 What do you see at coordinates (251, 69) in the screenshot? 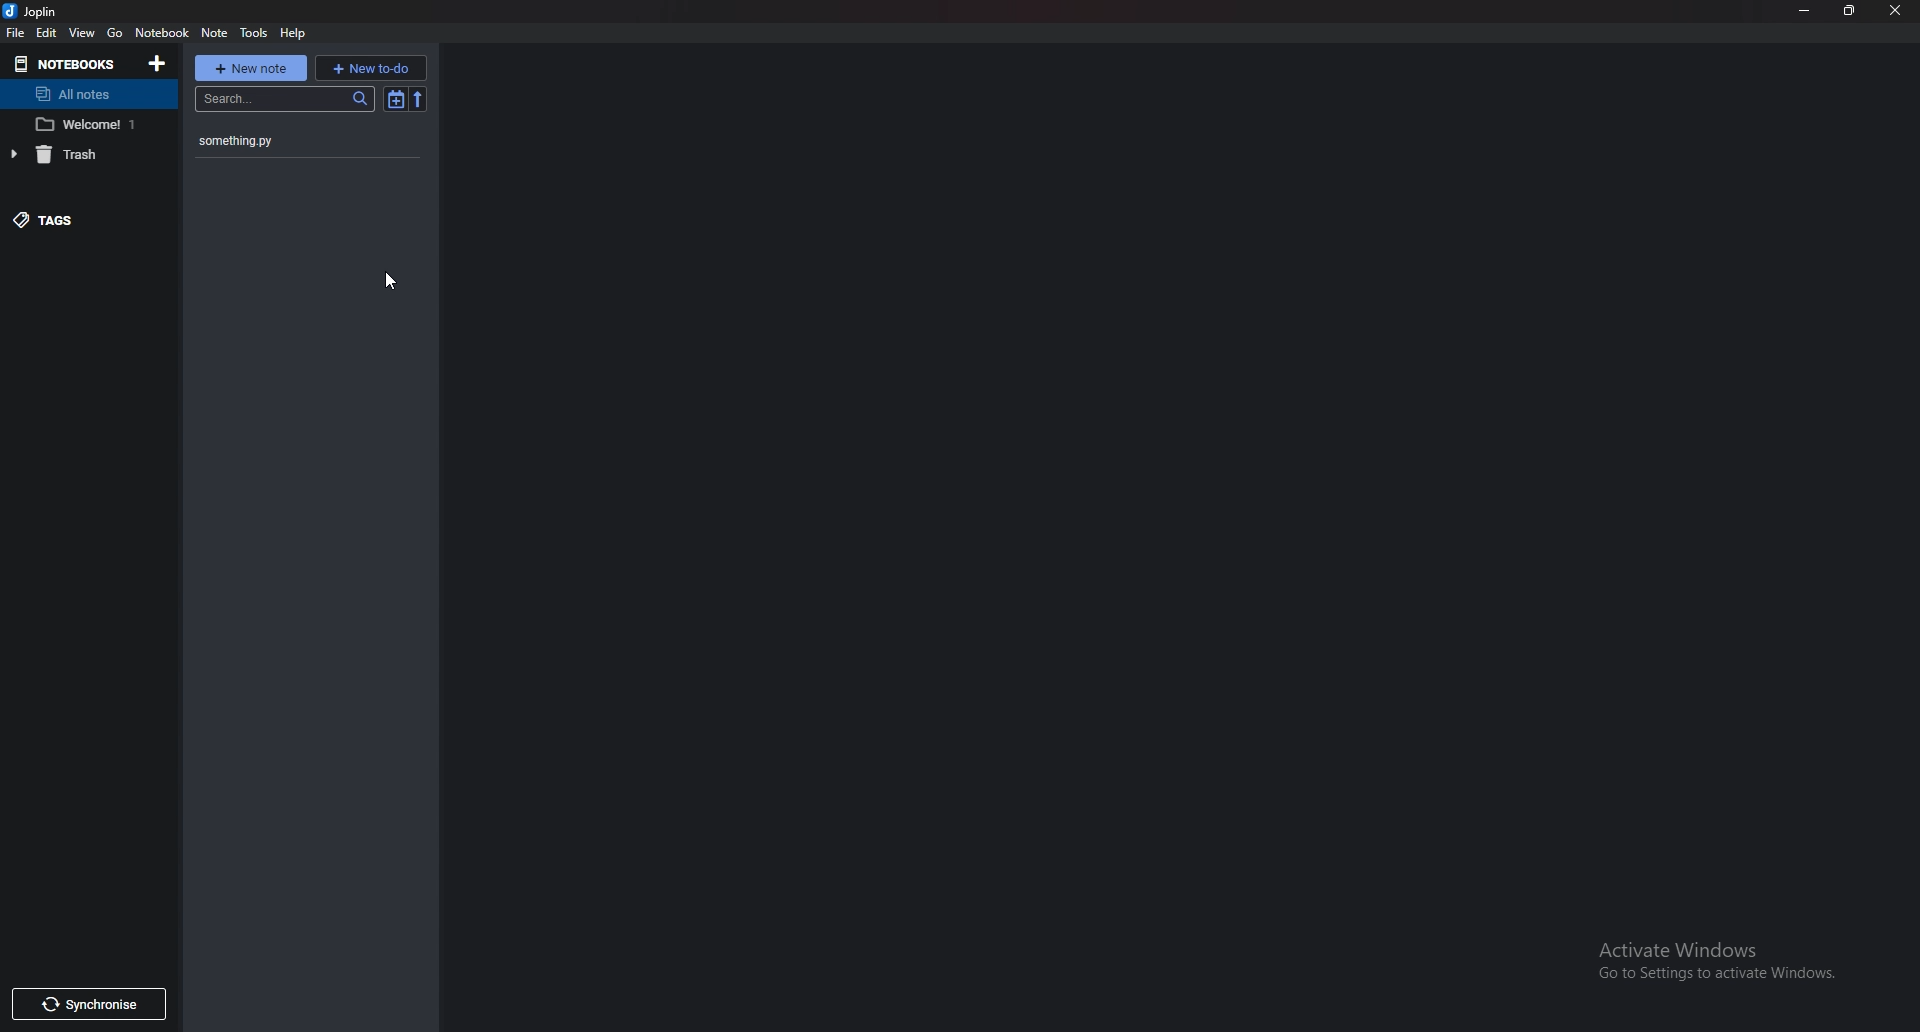
I see `New note` at bounding box center [251, 69].